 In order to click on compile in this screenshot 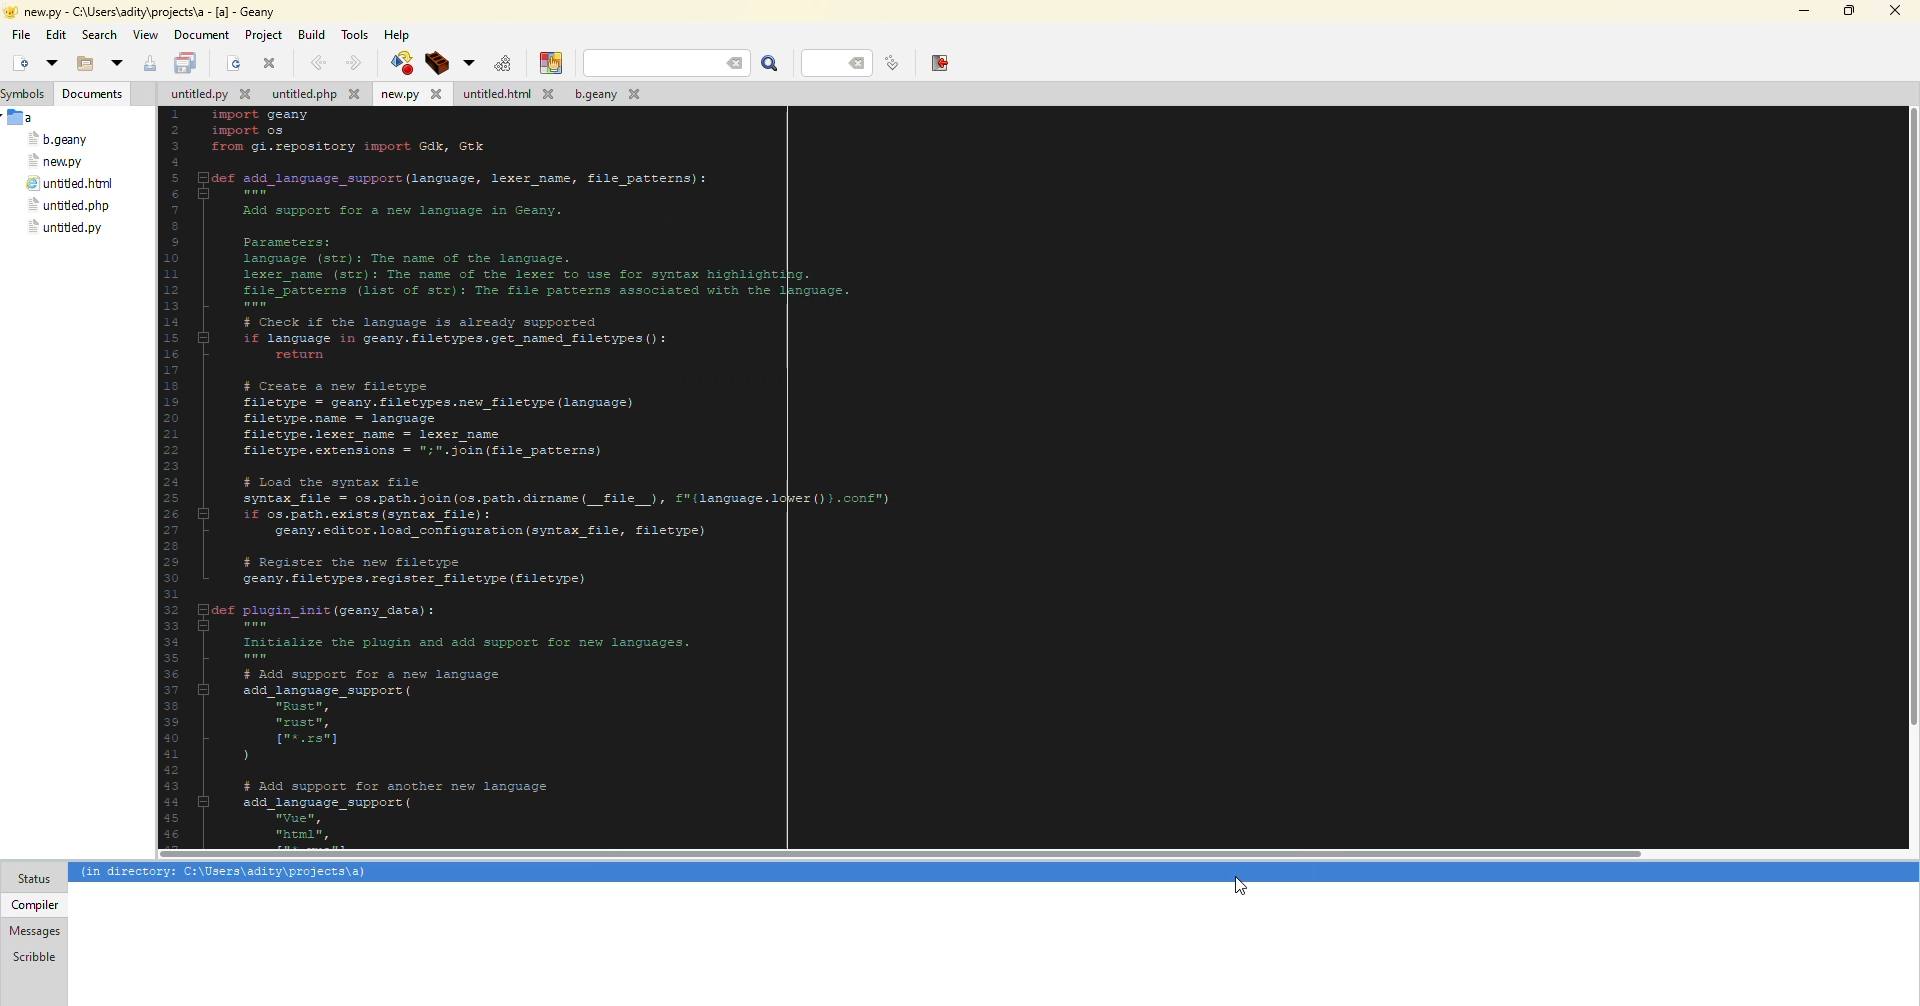, I will do `click(399, 62)`.